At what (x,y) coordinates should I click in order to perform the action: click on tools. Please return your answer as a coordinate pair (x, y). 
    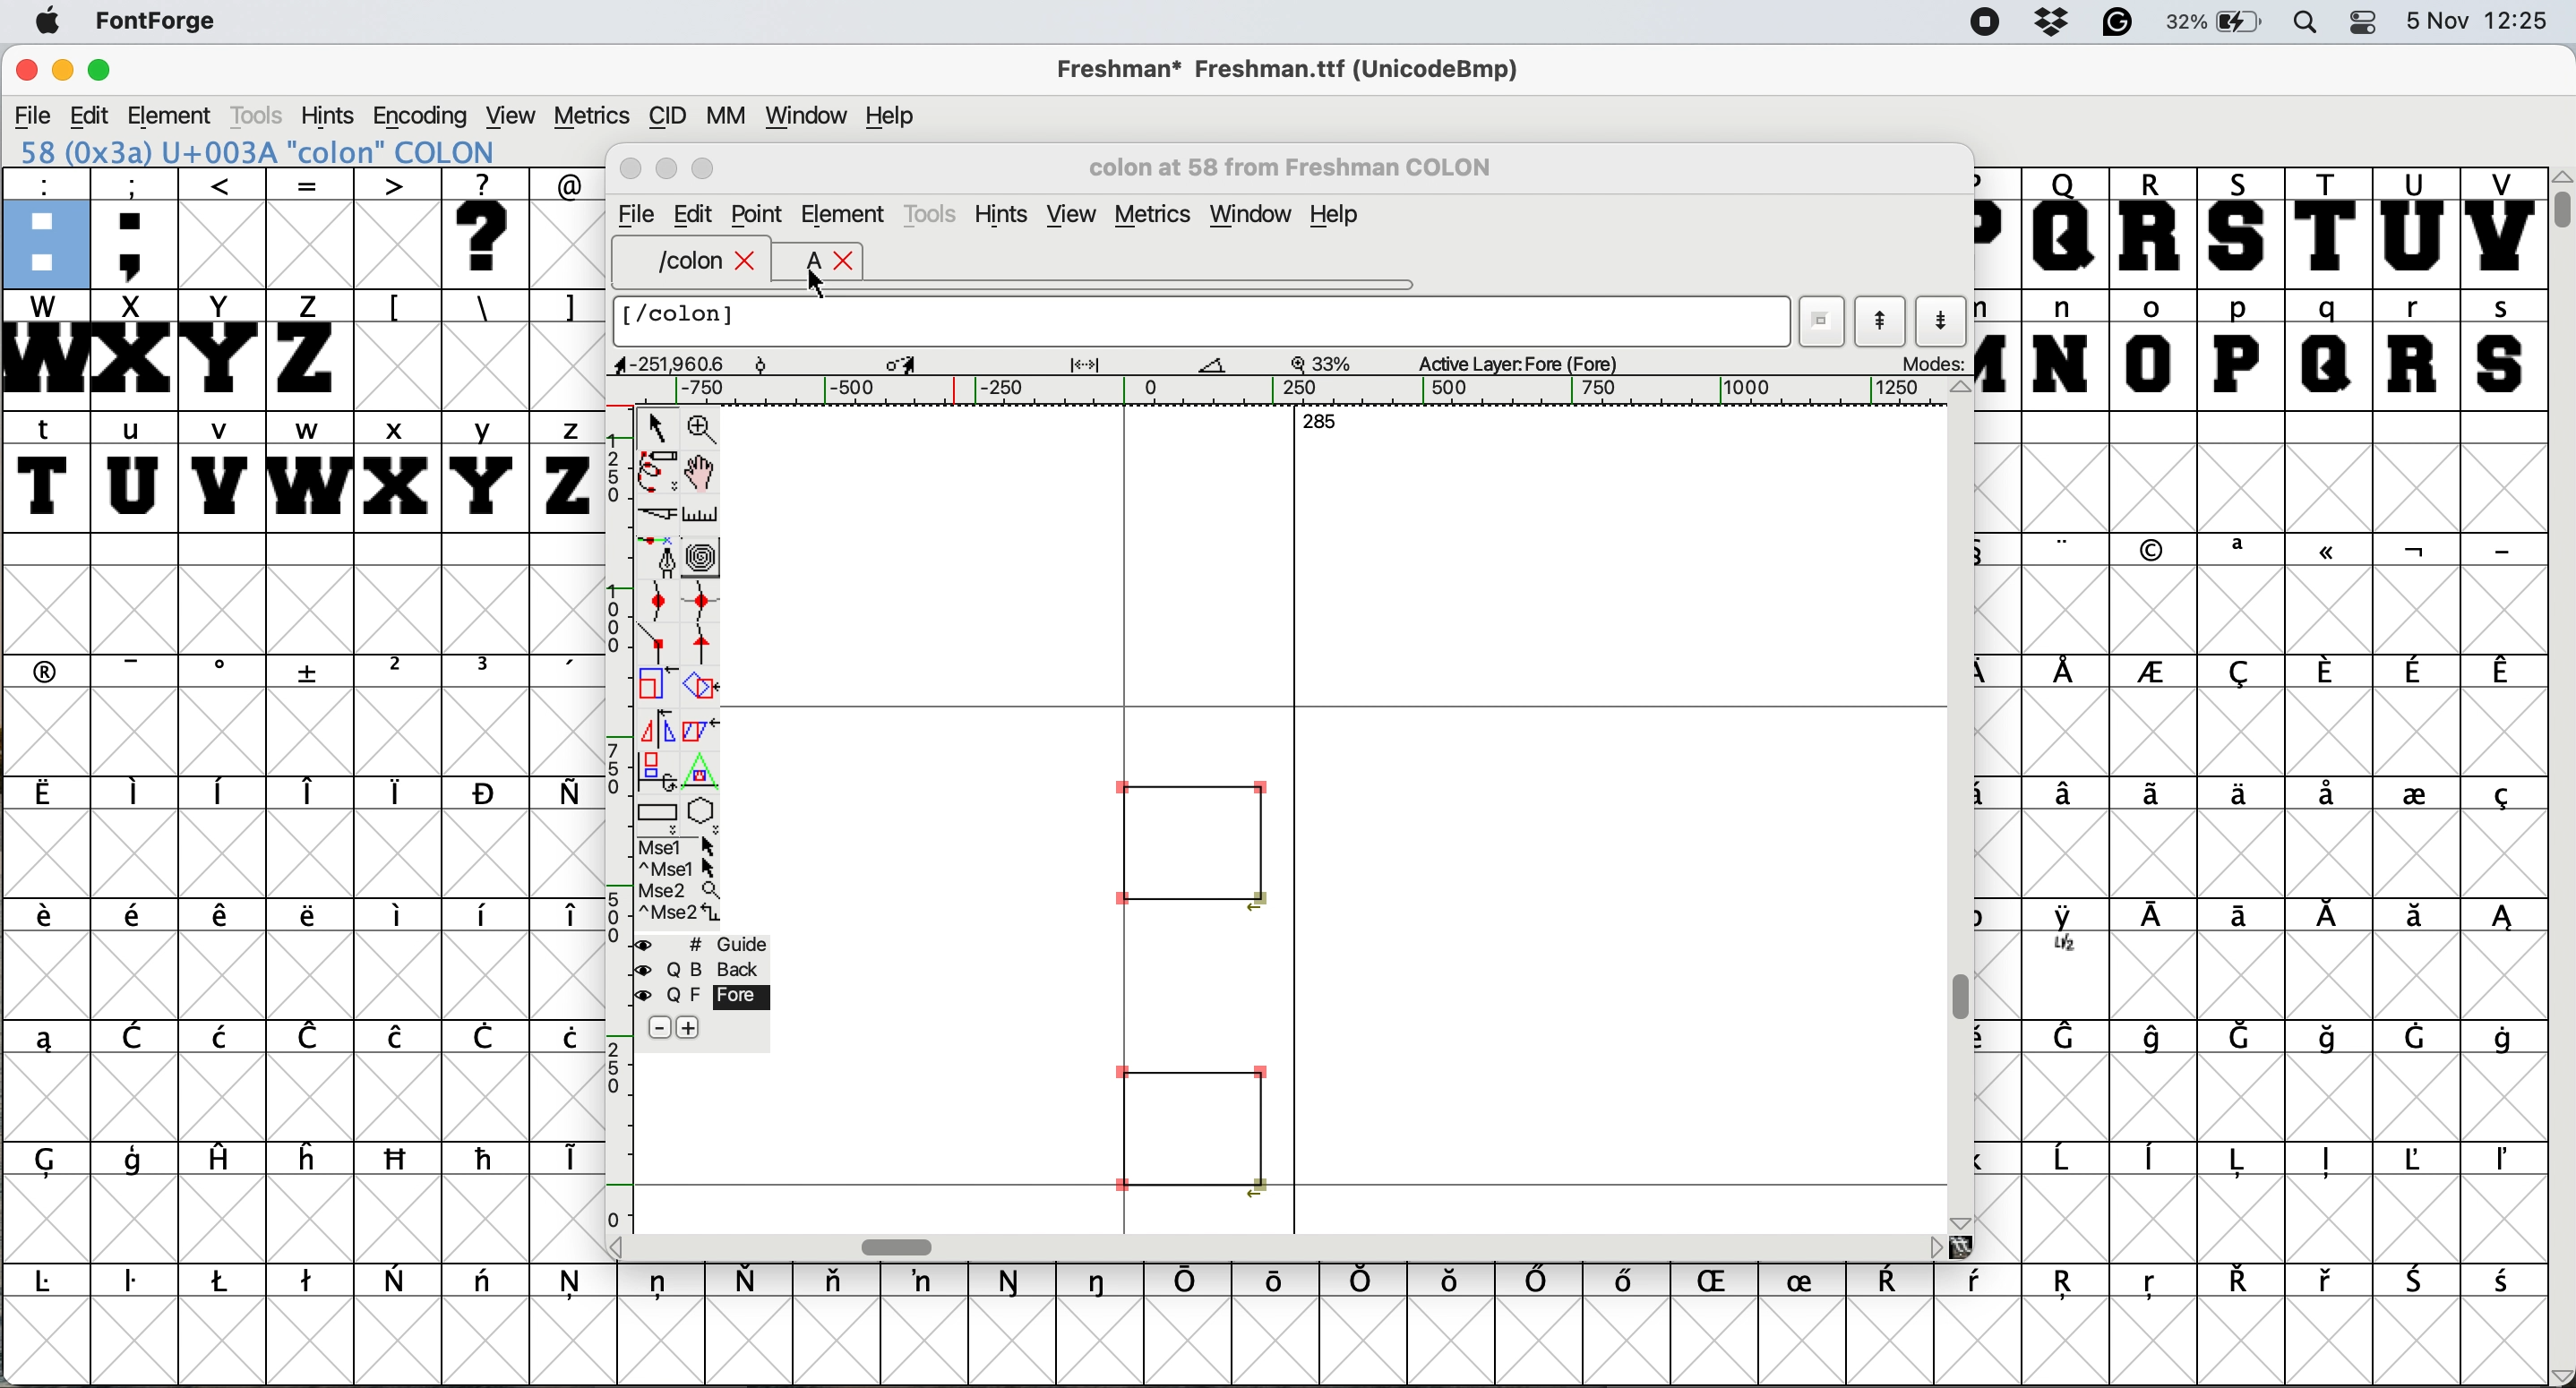
    Looking at the image, I should click on (265, 113).